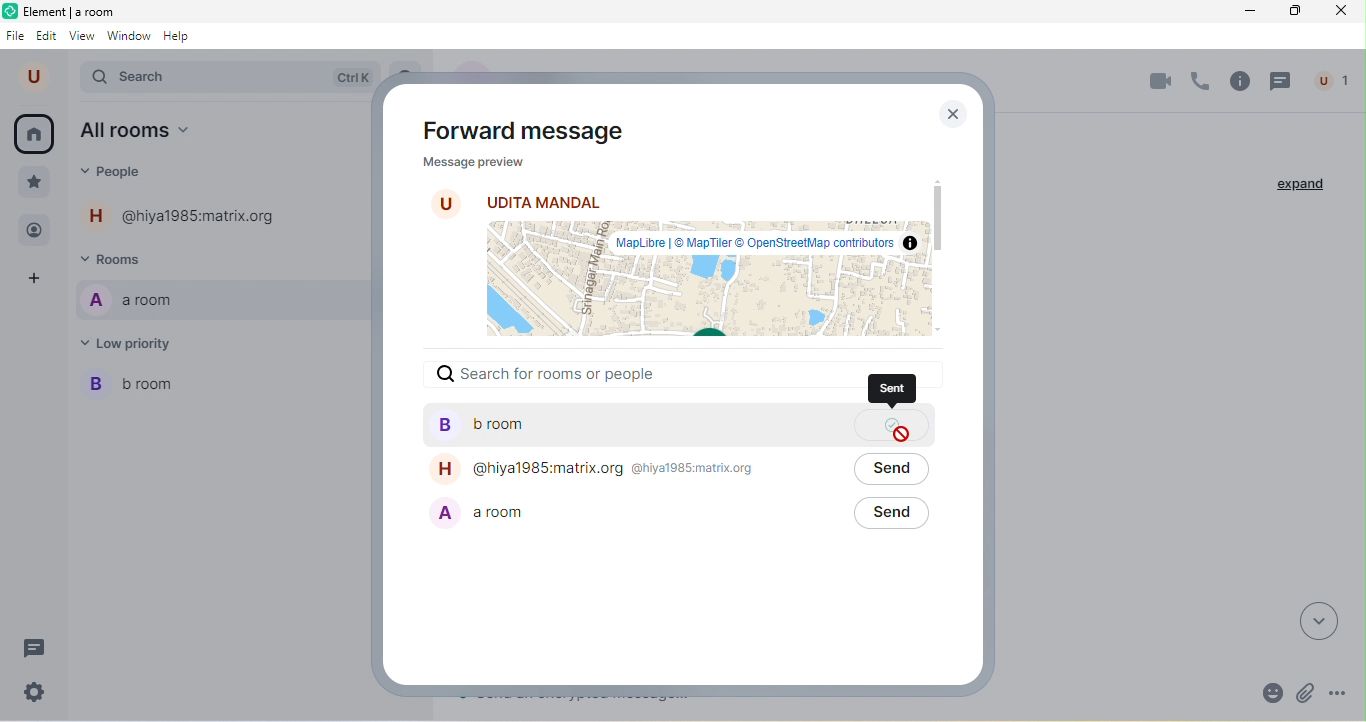 The width and height of the screenshot is (1366, 722). I want to click on Element | Home, so click(72, 11).